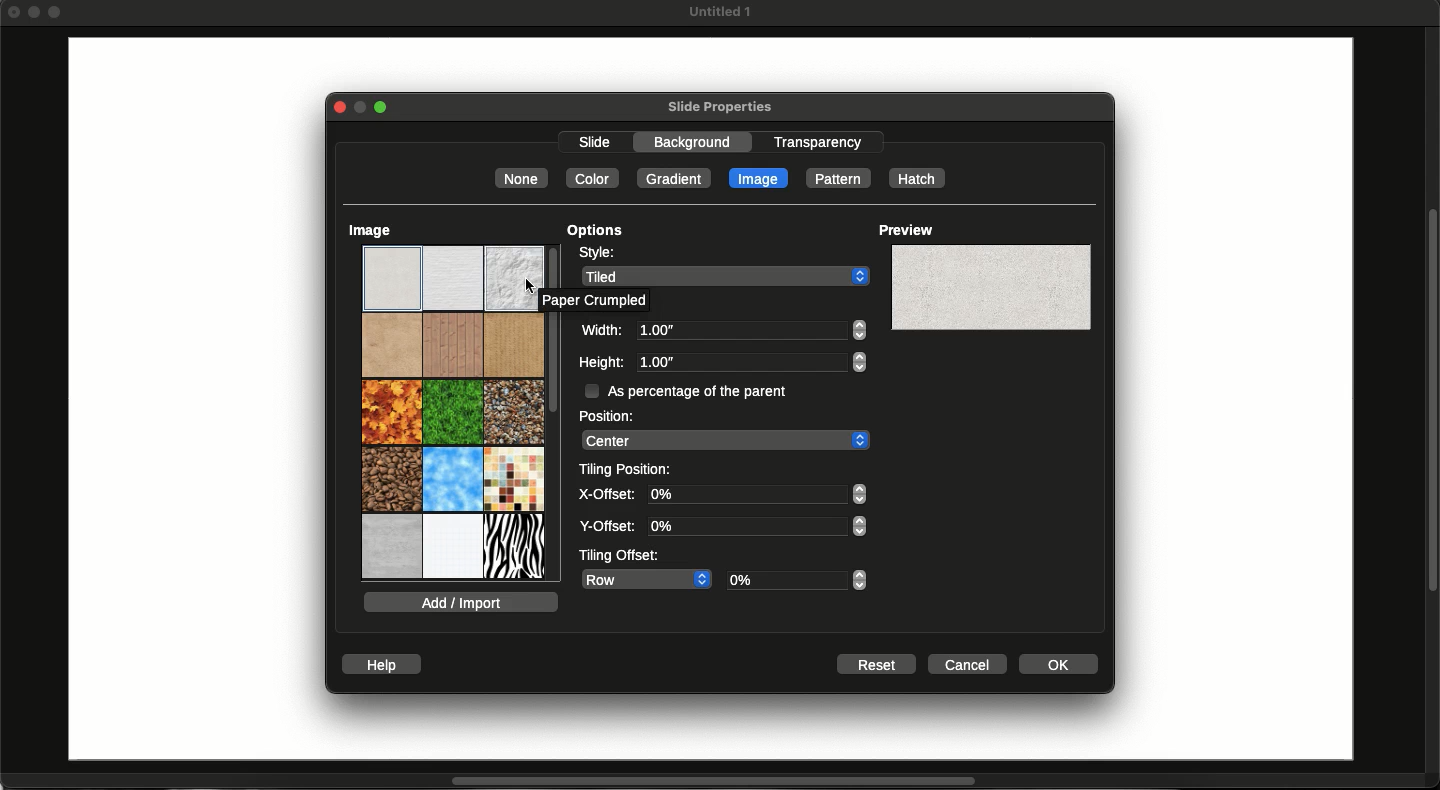 This screenshot has height=790, width=1440. What do you see at coordinates (188, 401) in the screenshot?
I see `Slide` at bounding box center [188, 401].